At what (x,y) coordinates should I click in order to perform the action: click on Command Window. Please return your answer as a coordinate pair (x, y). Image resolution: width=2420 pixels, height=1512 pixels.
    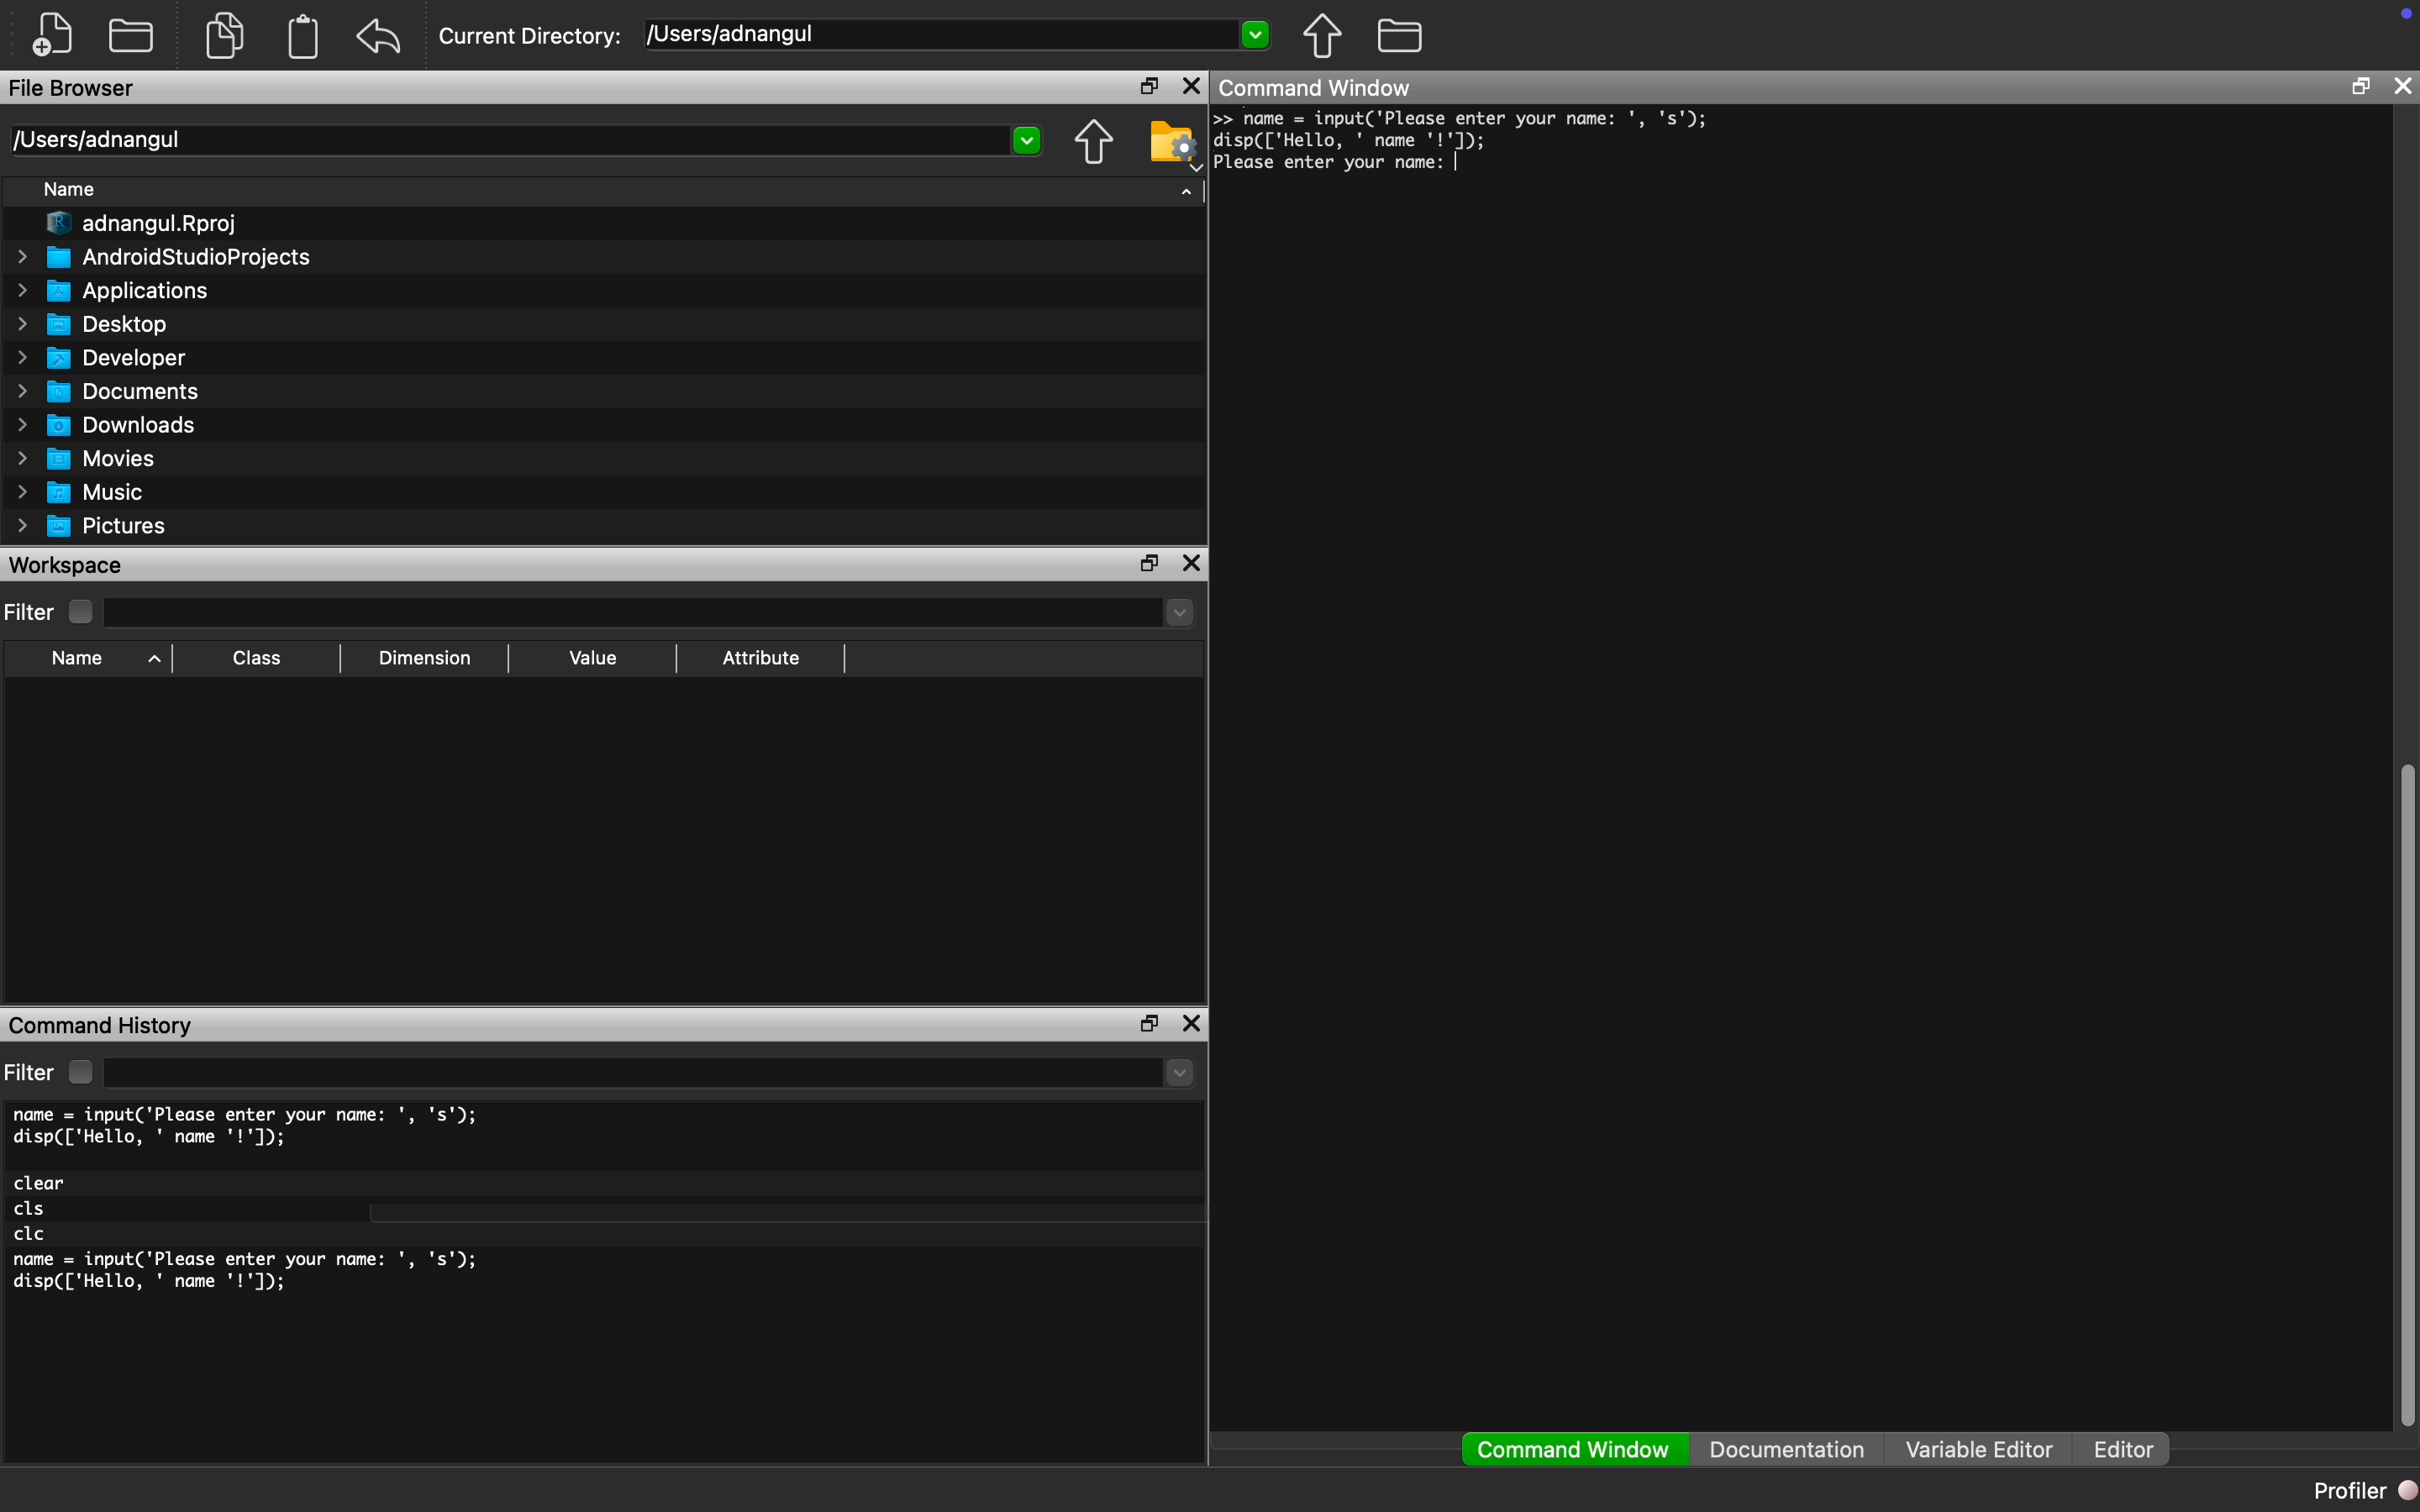
    Looking at the image, I should click on (1318, 86).